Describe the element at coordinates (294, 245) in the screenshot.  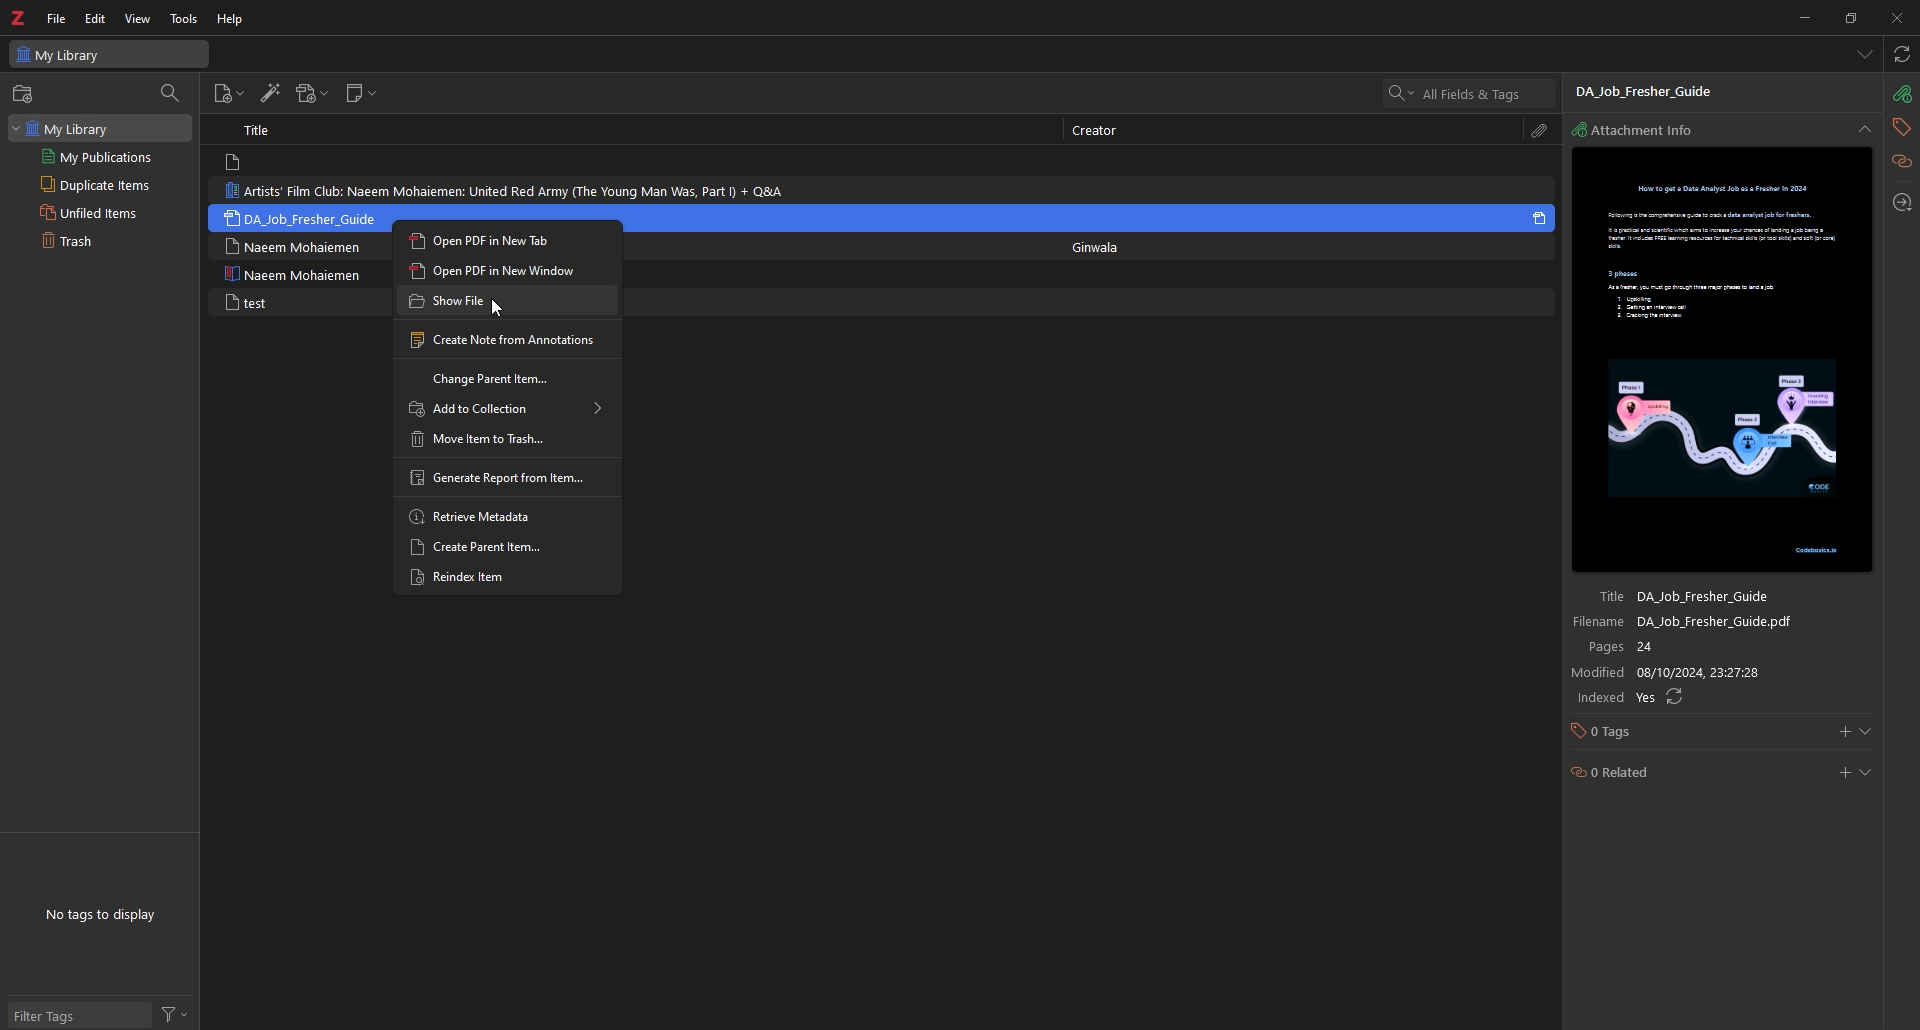
I see `note` at that location.